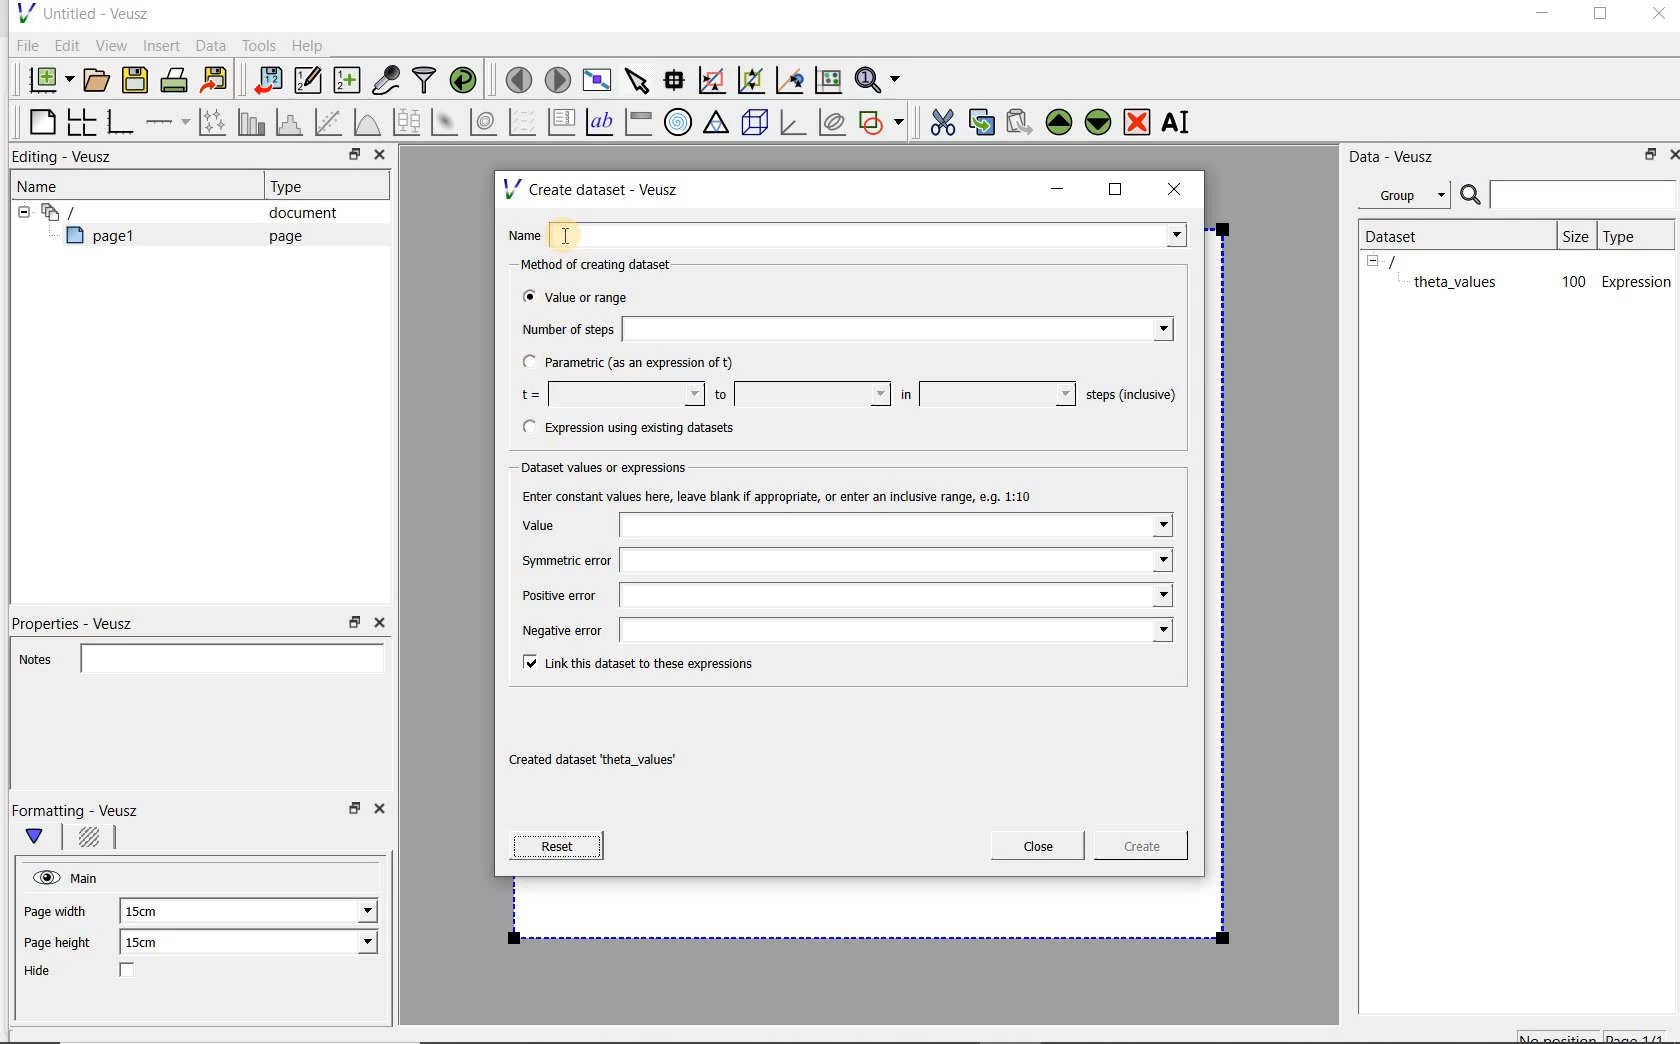 The width and height of the screenshot is (1680, 1044). Describe the element at coordinates (1560, 1035) in the screenshot. I see `No position` at that location.